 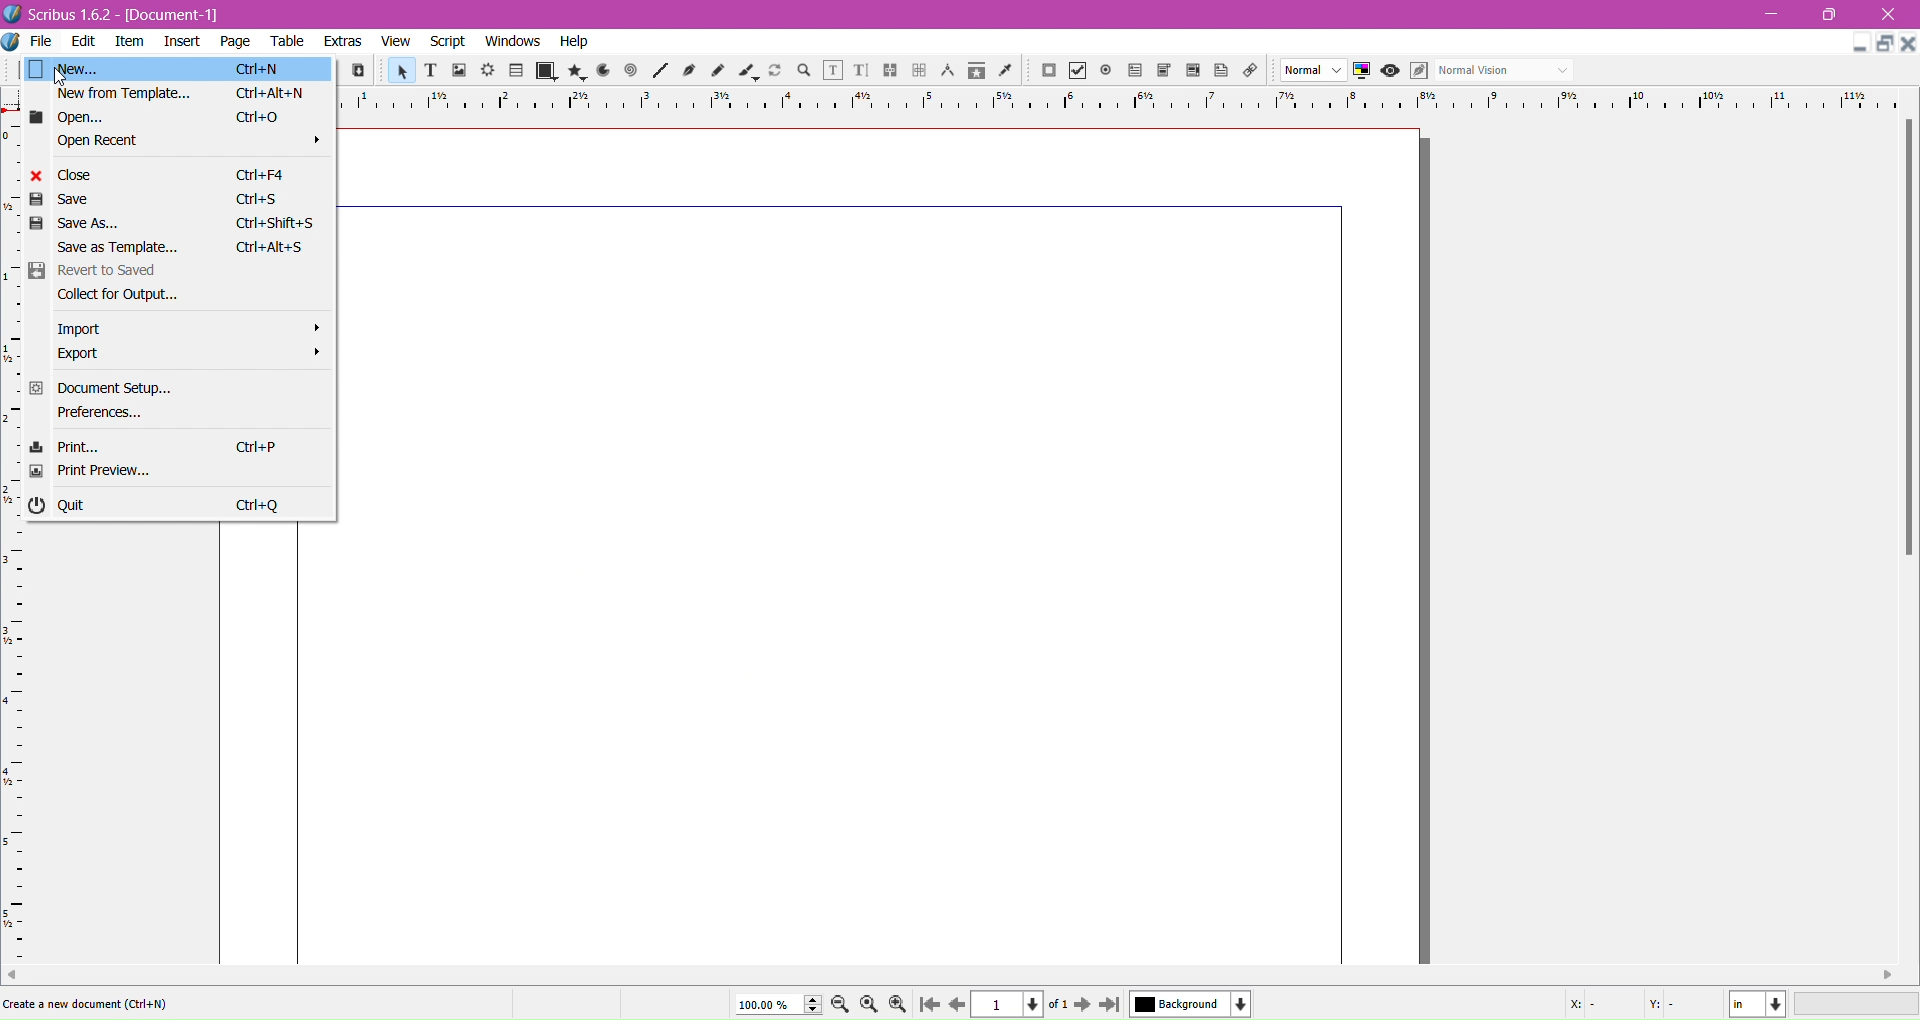 What do you see at coordinates (16, 14) in the screenshot?
I see `scribus logo` at bounding box center [16, 14].